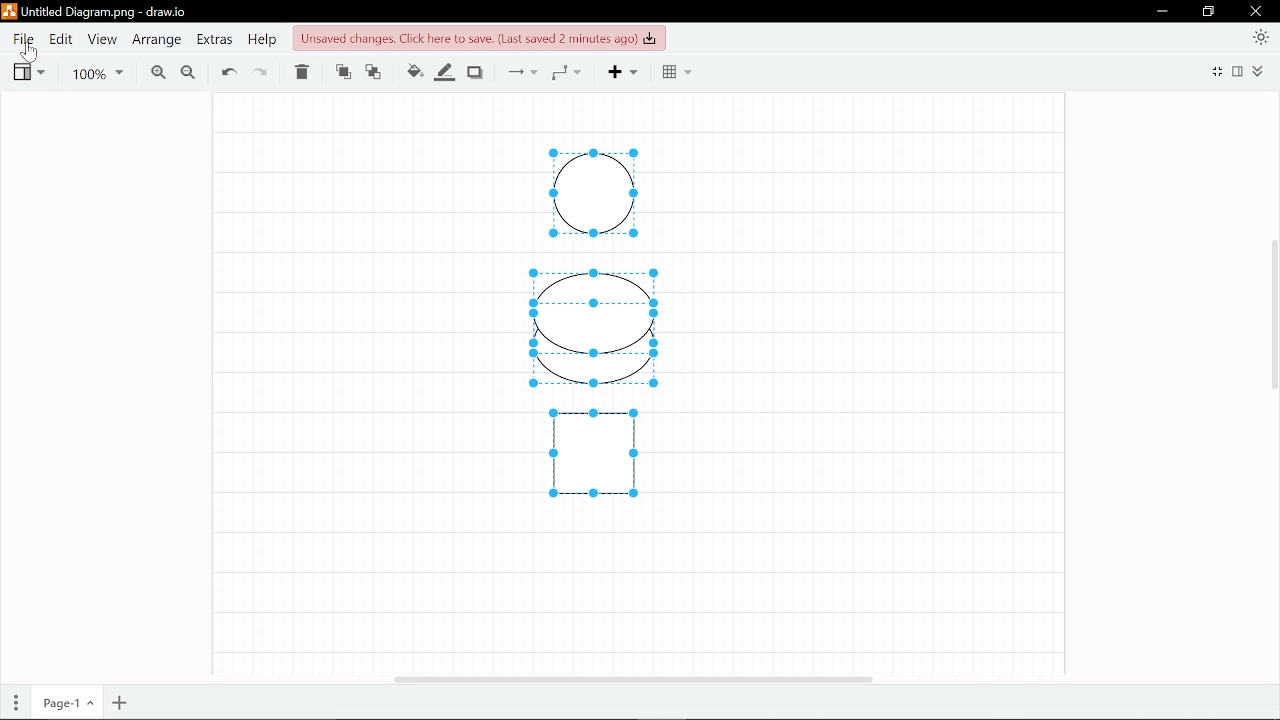 This screenshot has width=1280, height=720. What do you see at coordinates (66, 703) in the screenshot?
I see `Current page` at bounding box center [66, 703].